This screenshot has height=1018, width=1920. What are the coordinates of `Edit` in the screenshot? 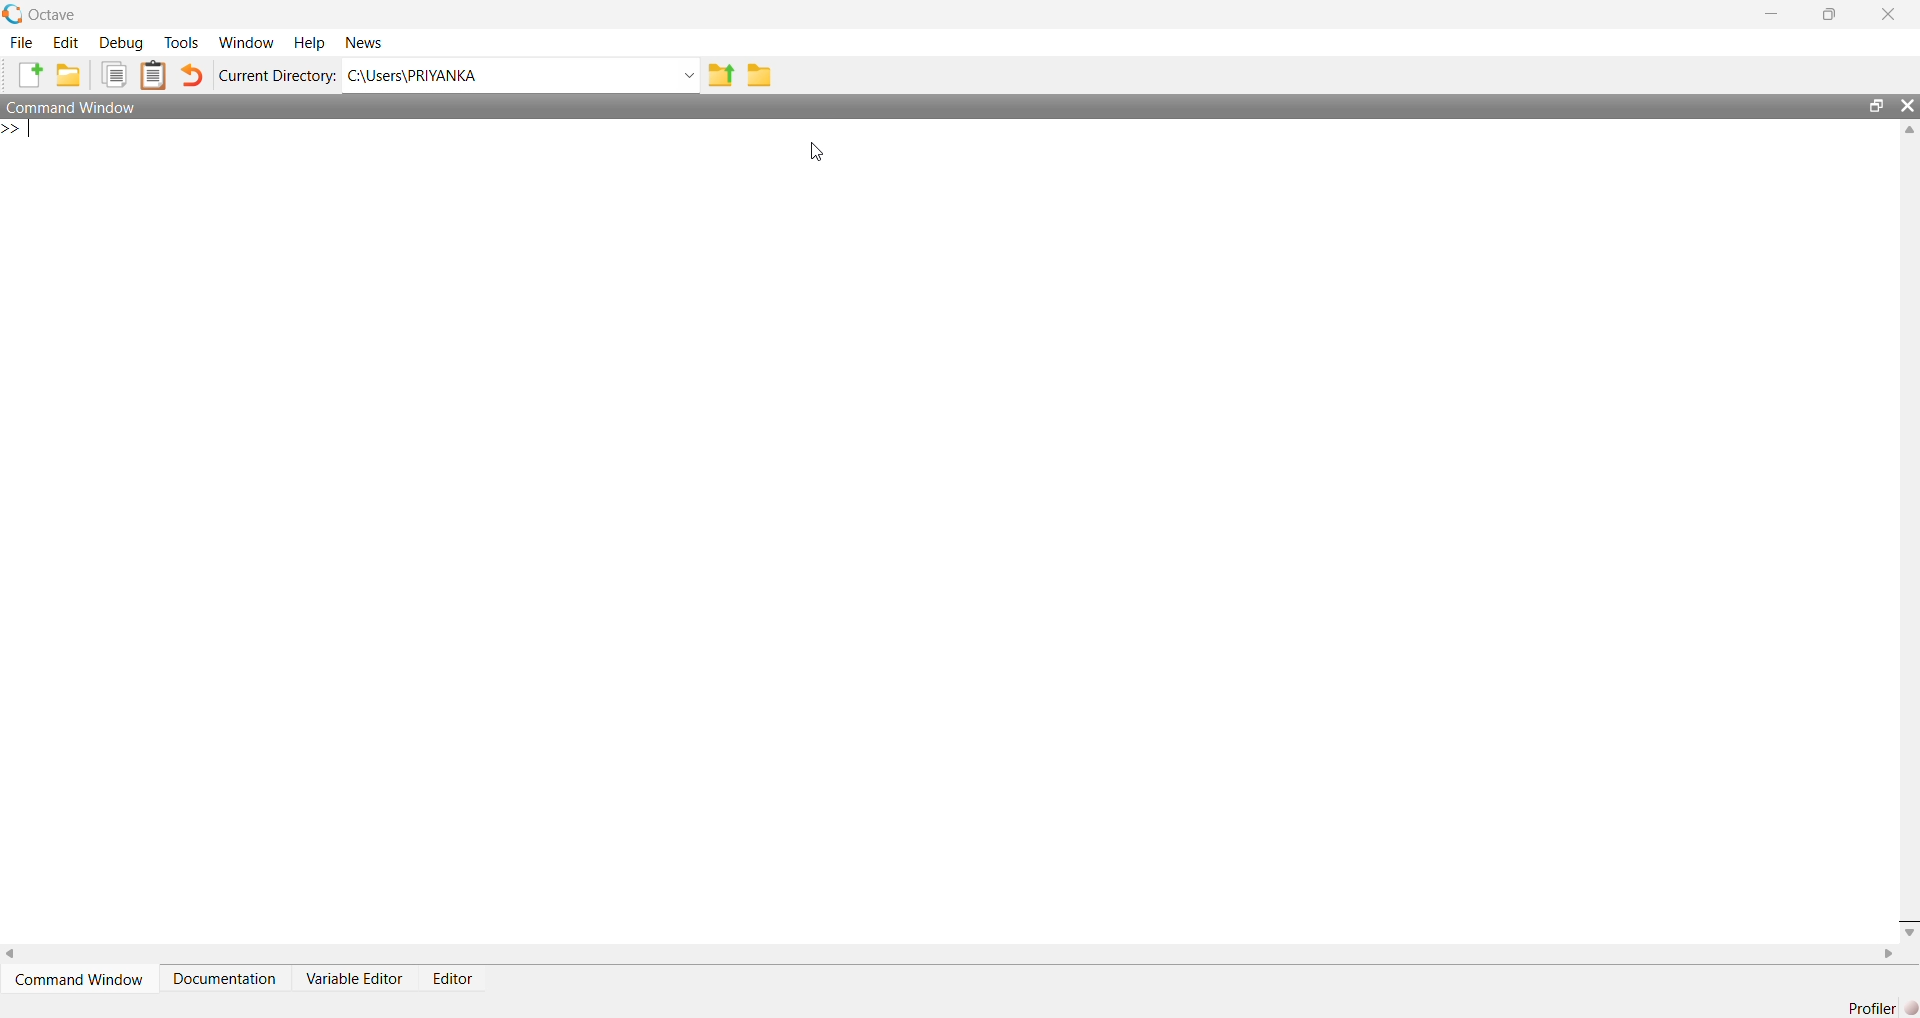 It's located at (67, 42).